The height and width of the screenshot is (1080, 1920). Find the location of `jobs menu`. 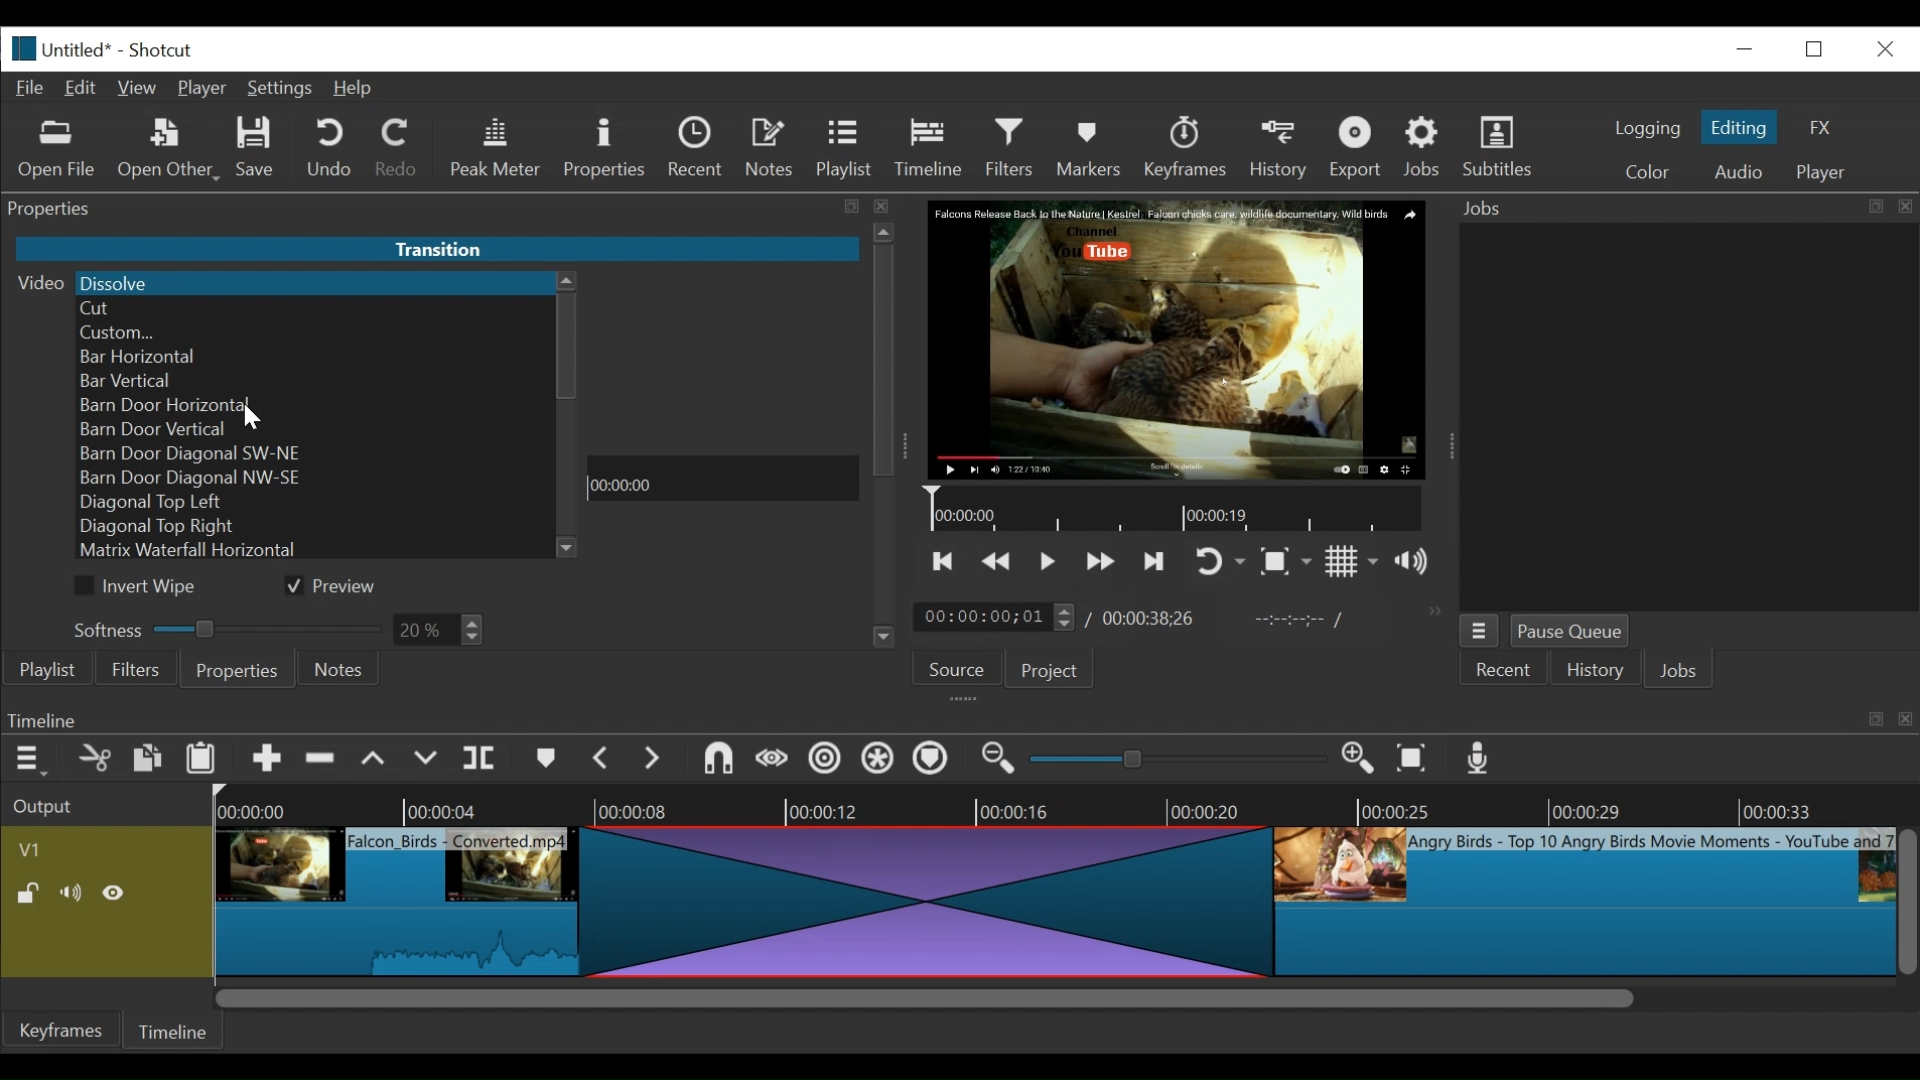

jobs menu is located at coordinates (1479, 628).